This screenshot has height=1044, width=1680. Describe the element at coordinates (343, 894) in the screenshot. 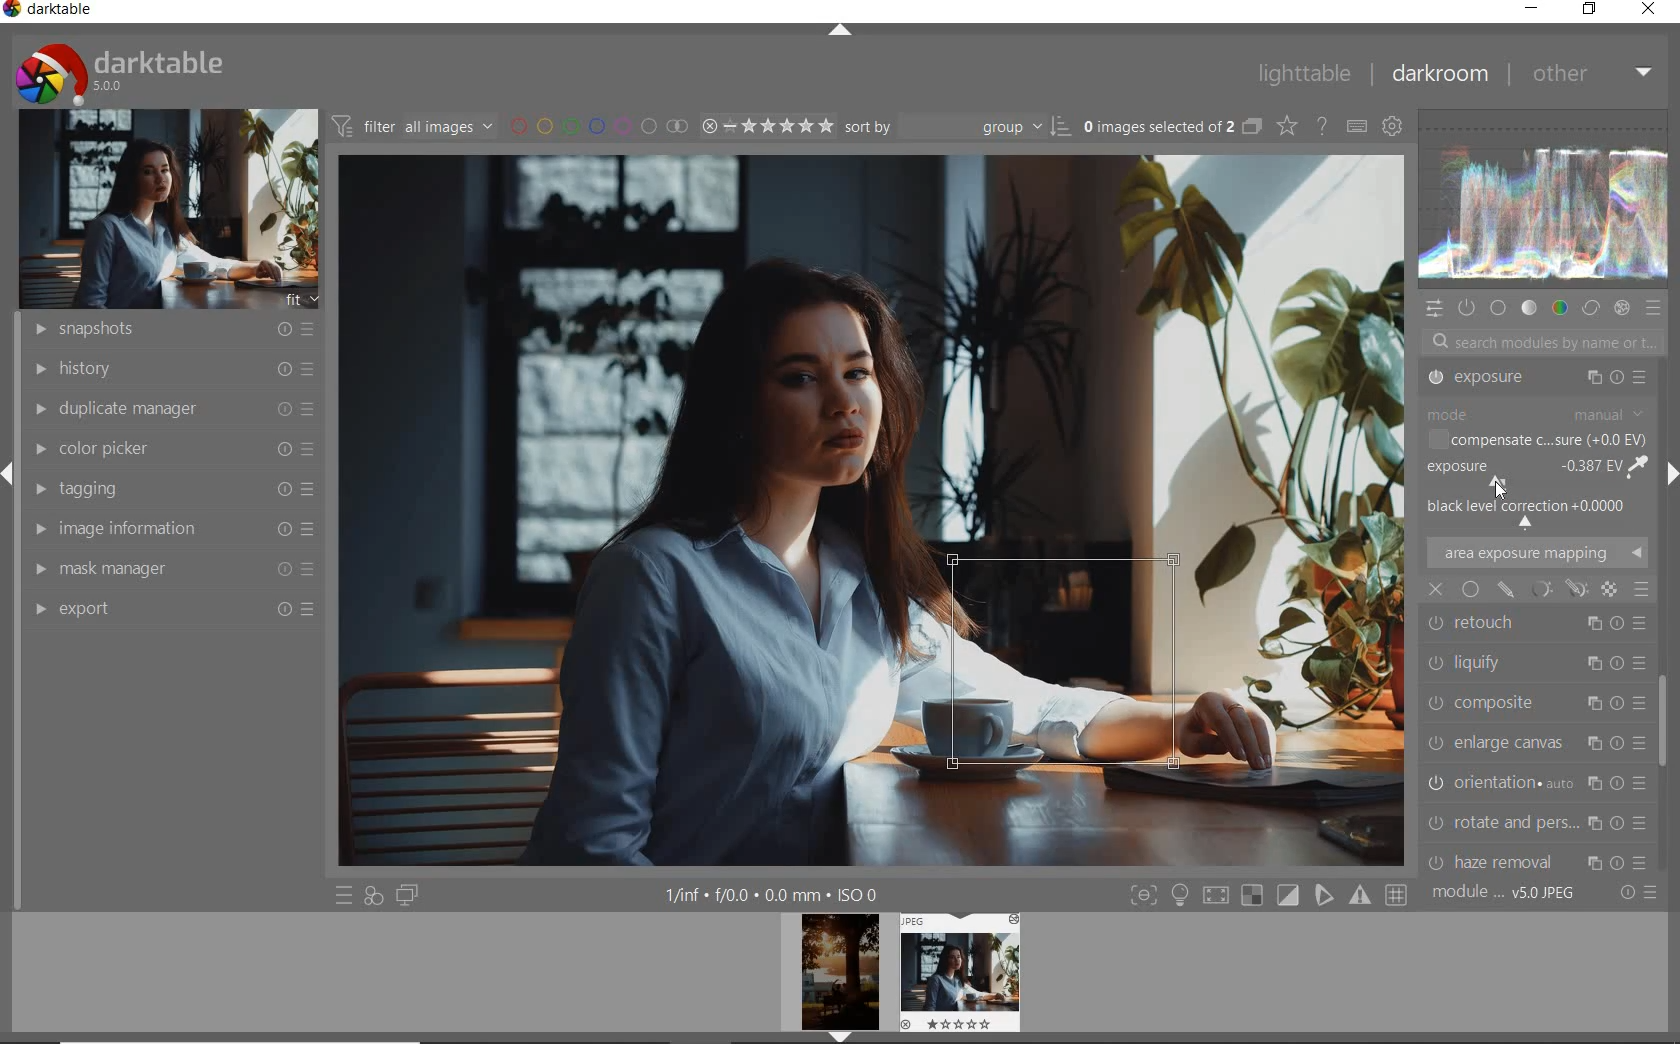

I see `QUICK ACCESS TO PRESET` at that location.